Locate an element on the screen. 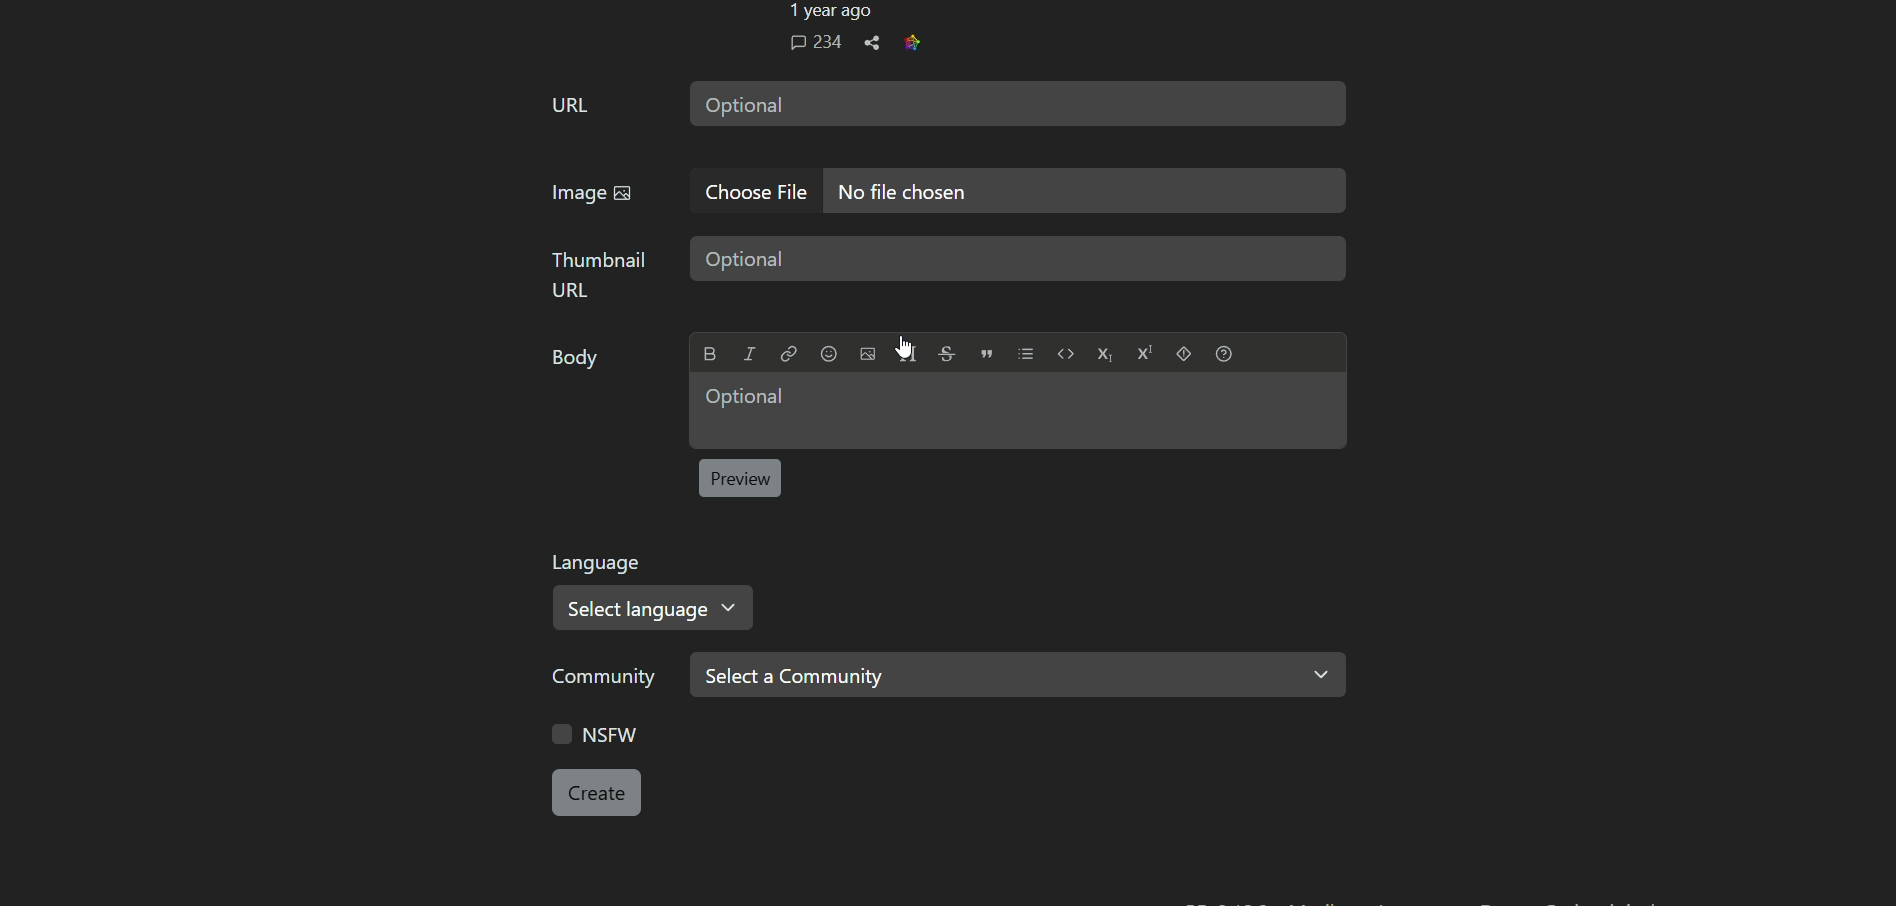 This screenshot has width=1896, height=906. Spoiler is located at coordinates (1183, 353).